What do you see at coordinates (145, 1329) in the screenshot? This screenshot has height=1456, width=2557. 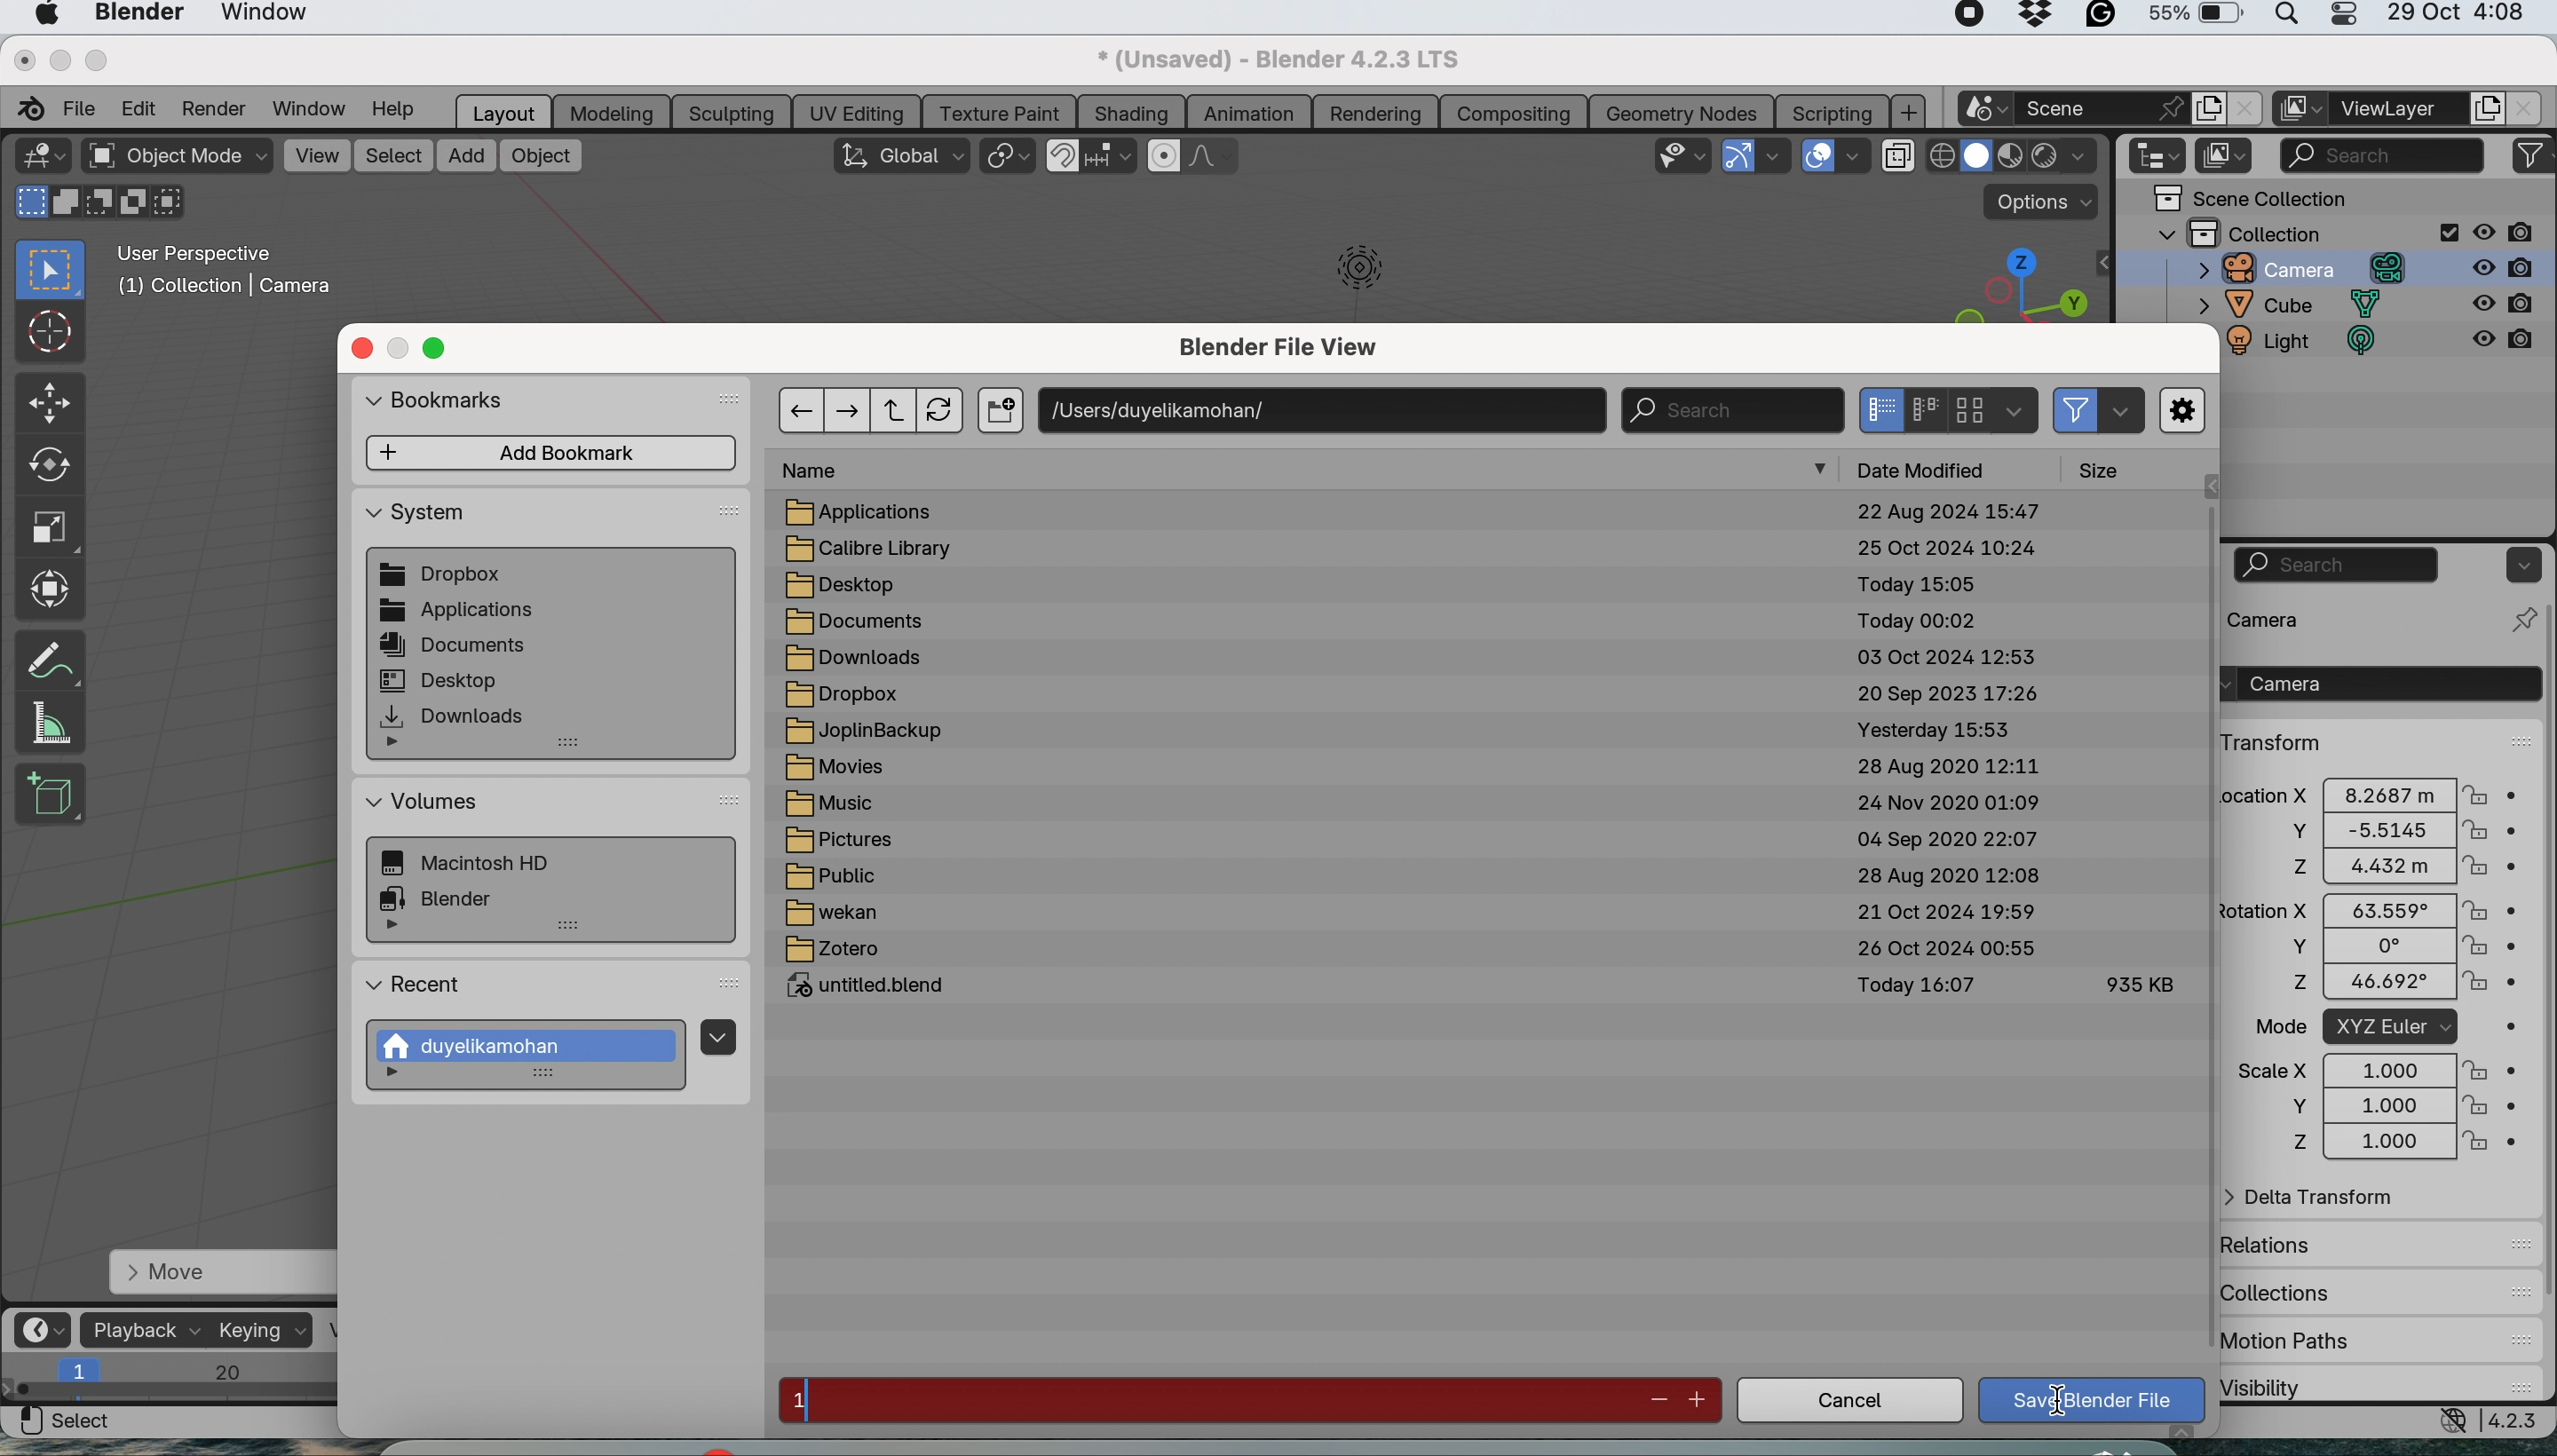 I see `playback` at bounding box center [145, 1329].